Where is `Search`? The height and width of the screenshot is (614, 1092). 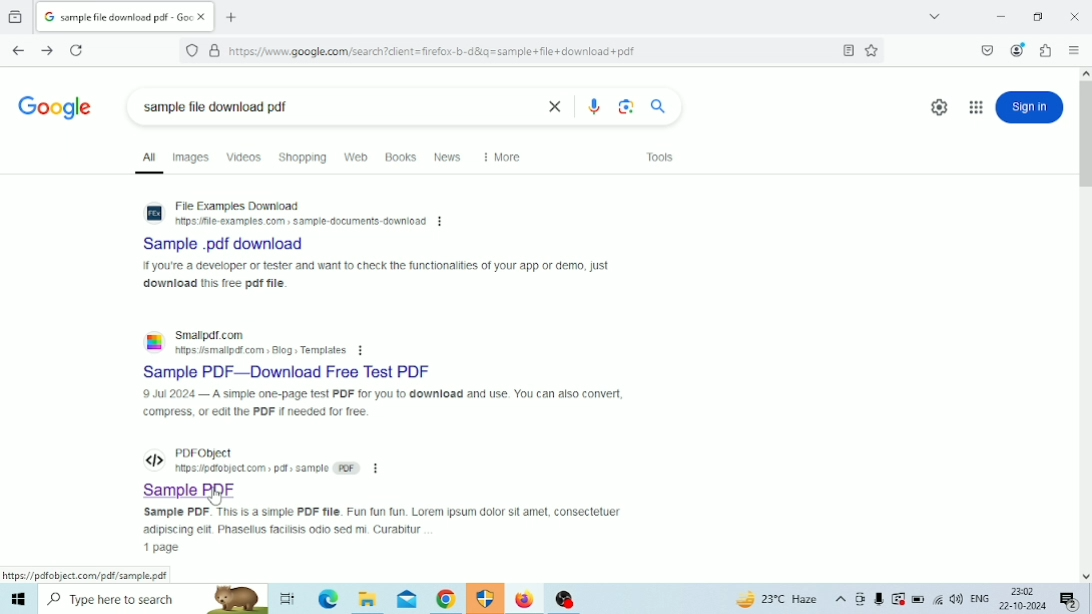
Search is located at coordinates (659, 107).